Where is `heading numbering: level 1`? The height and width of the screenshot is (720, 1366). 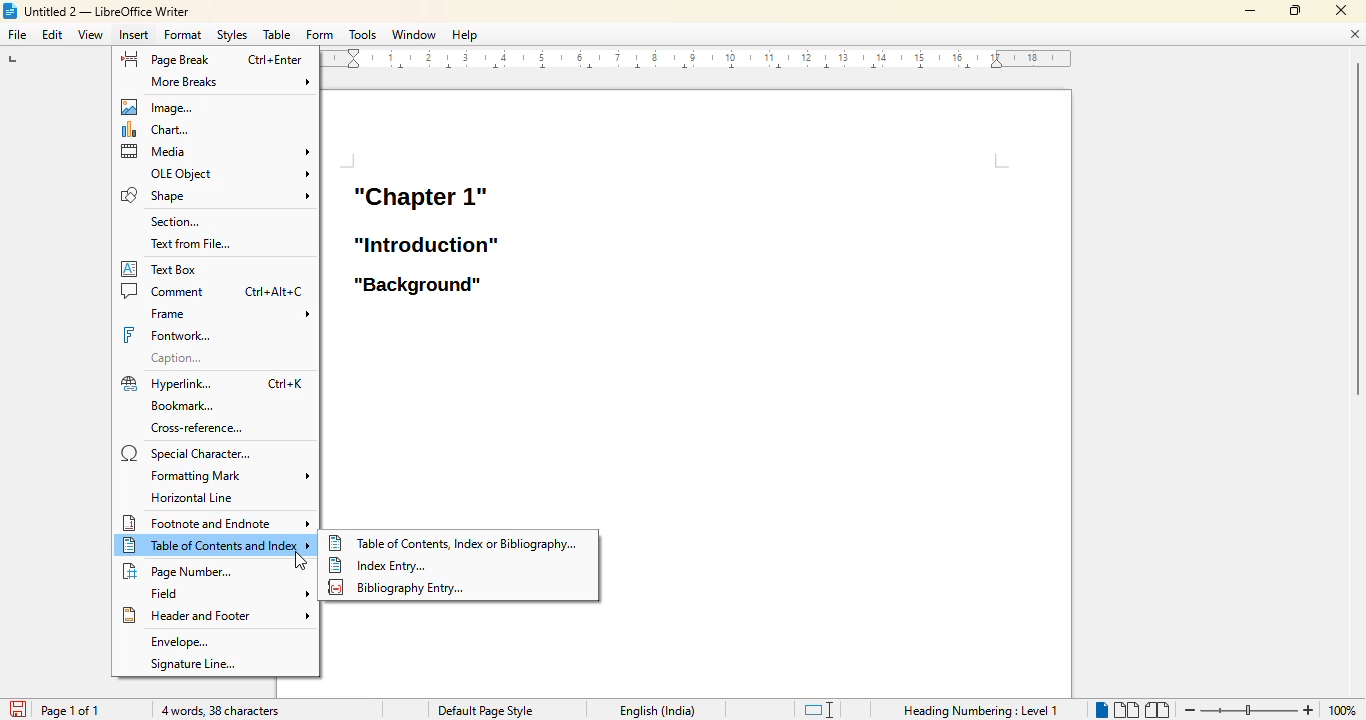 heading numbering: level 1 is located at coordinates (981, 711).